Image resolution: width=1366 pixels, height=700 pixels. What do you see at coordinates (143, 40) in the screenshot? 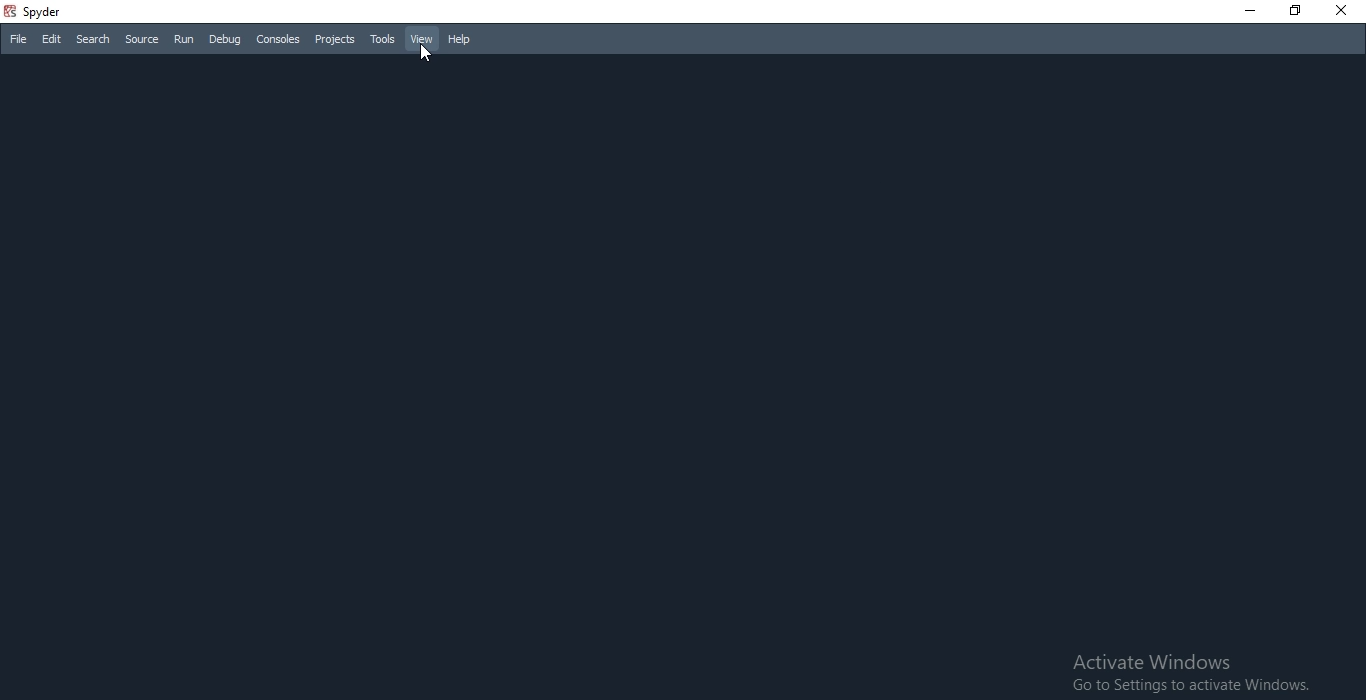
I see `Source` at bounding box center [143, 40].